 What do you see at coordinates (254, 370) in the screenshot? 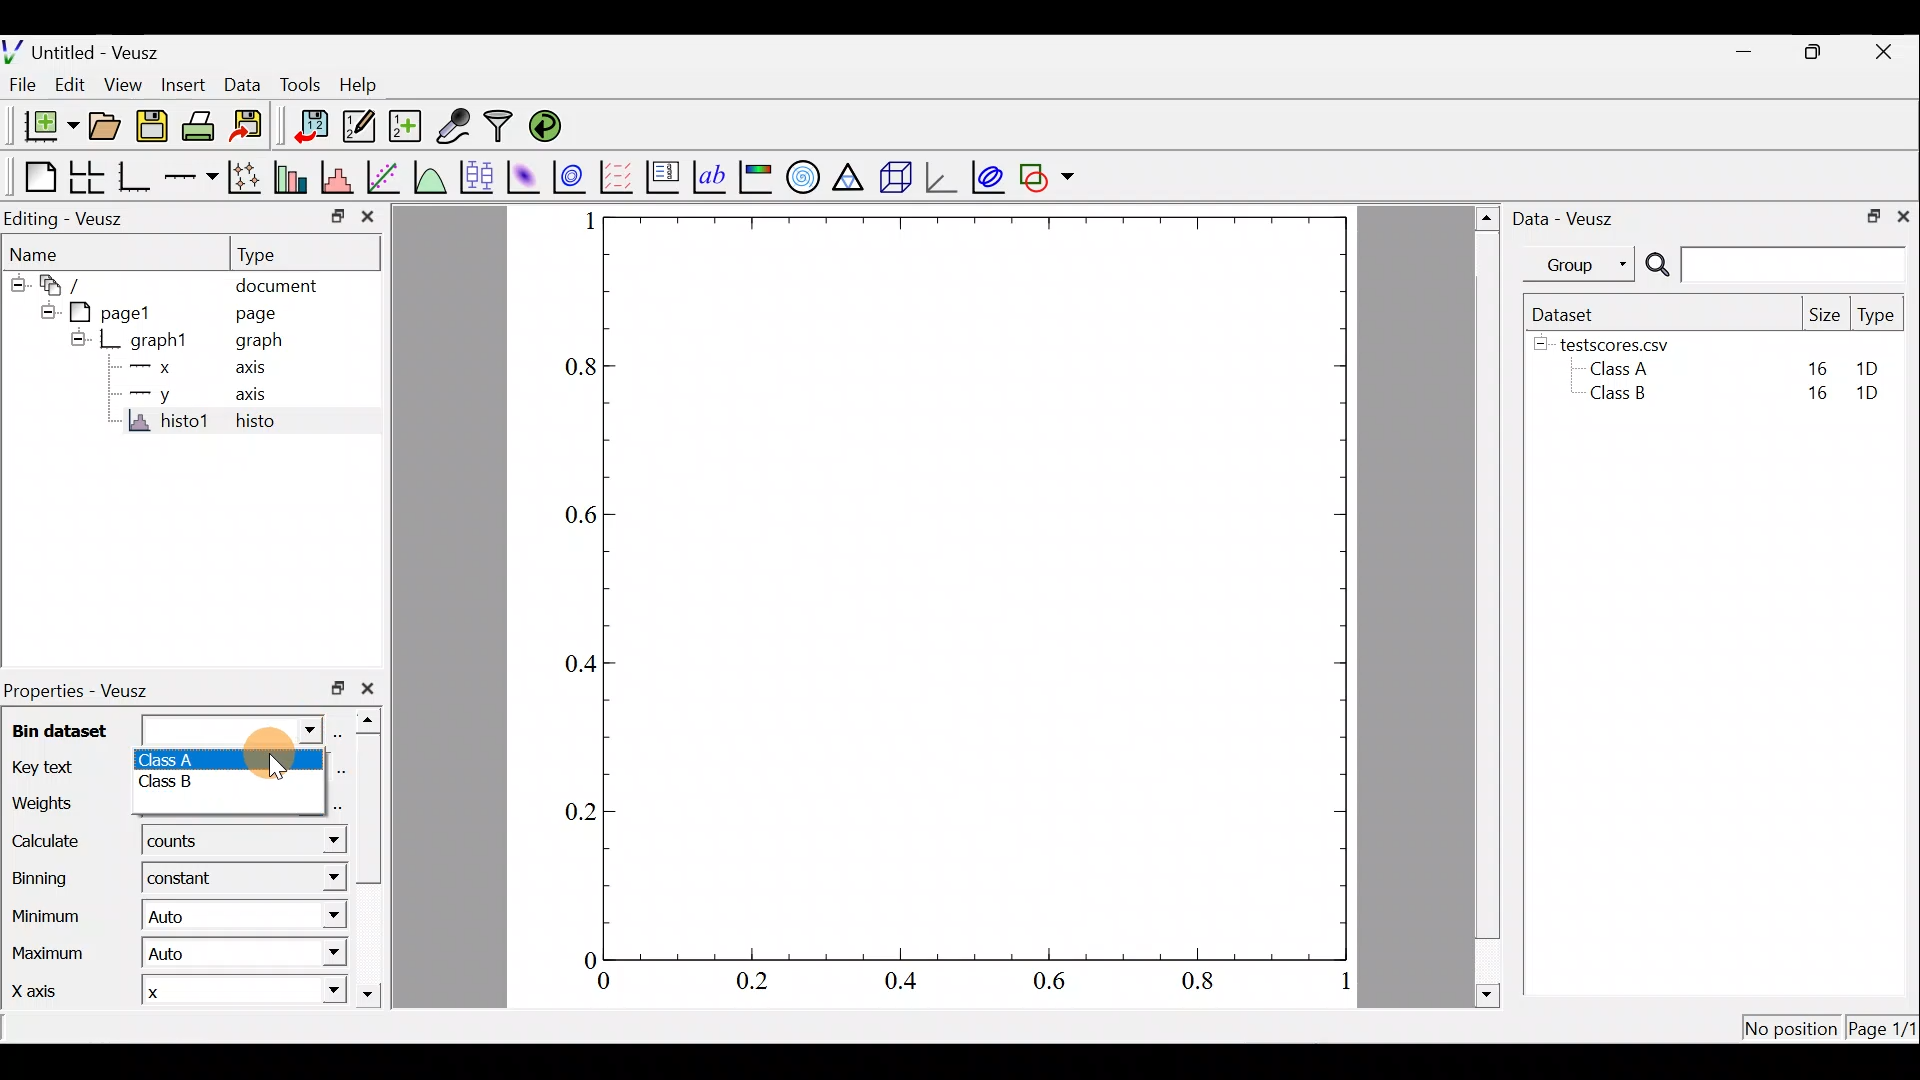
I see `axis` at bounding box center [254, 370].